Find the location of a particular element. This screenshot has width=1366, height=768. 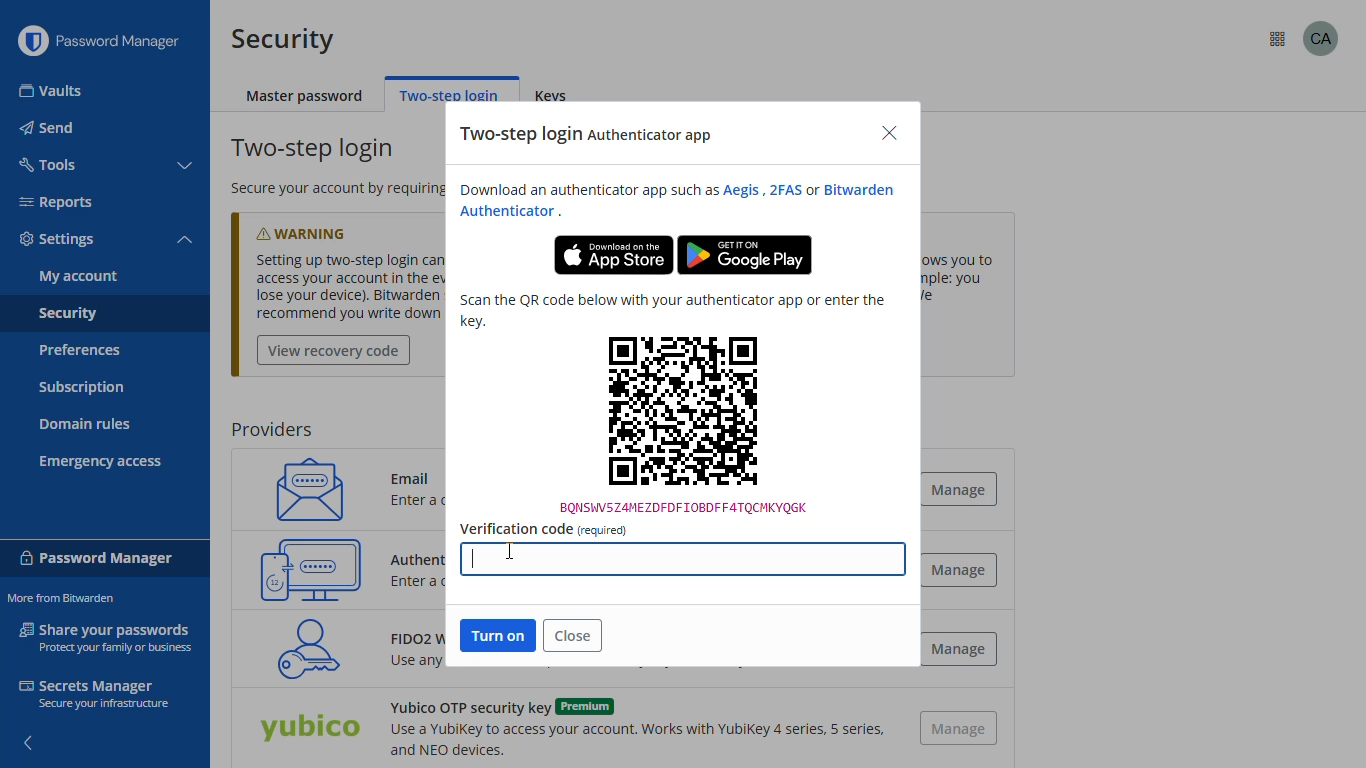

Authenticator app is located at coordinates (422, 557).